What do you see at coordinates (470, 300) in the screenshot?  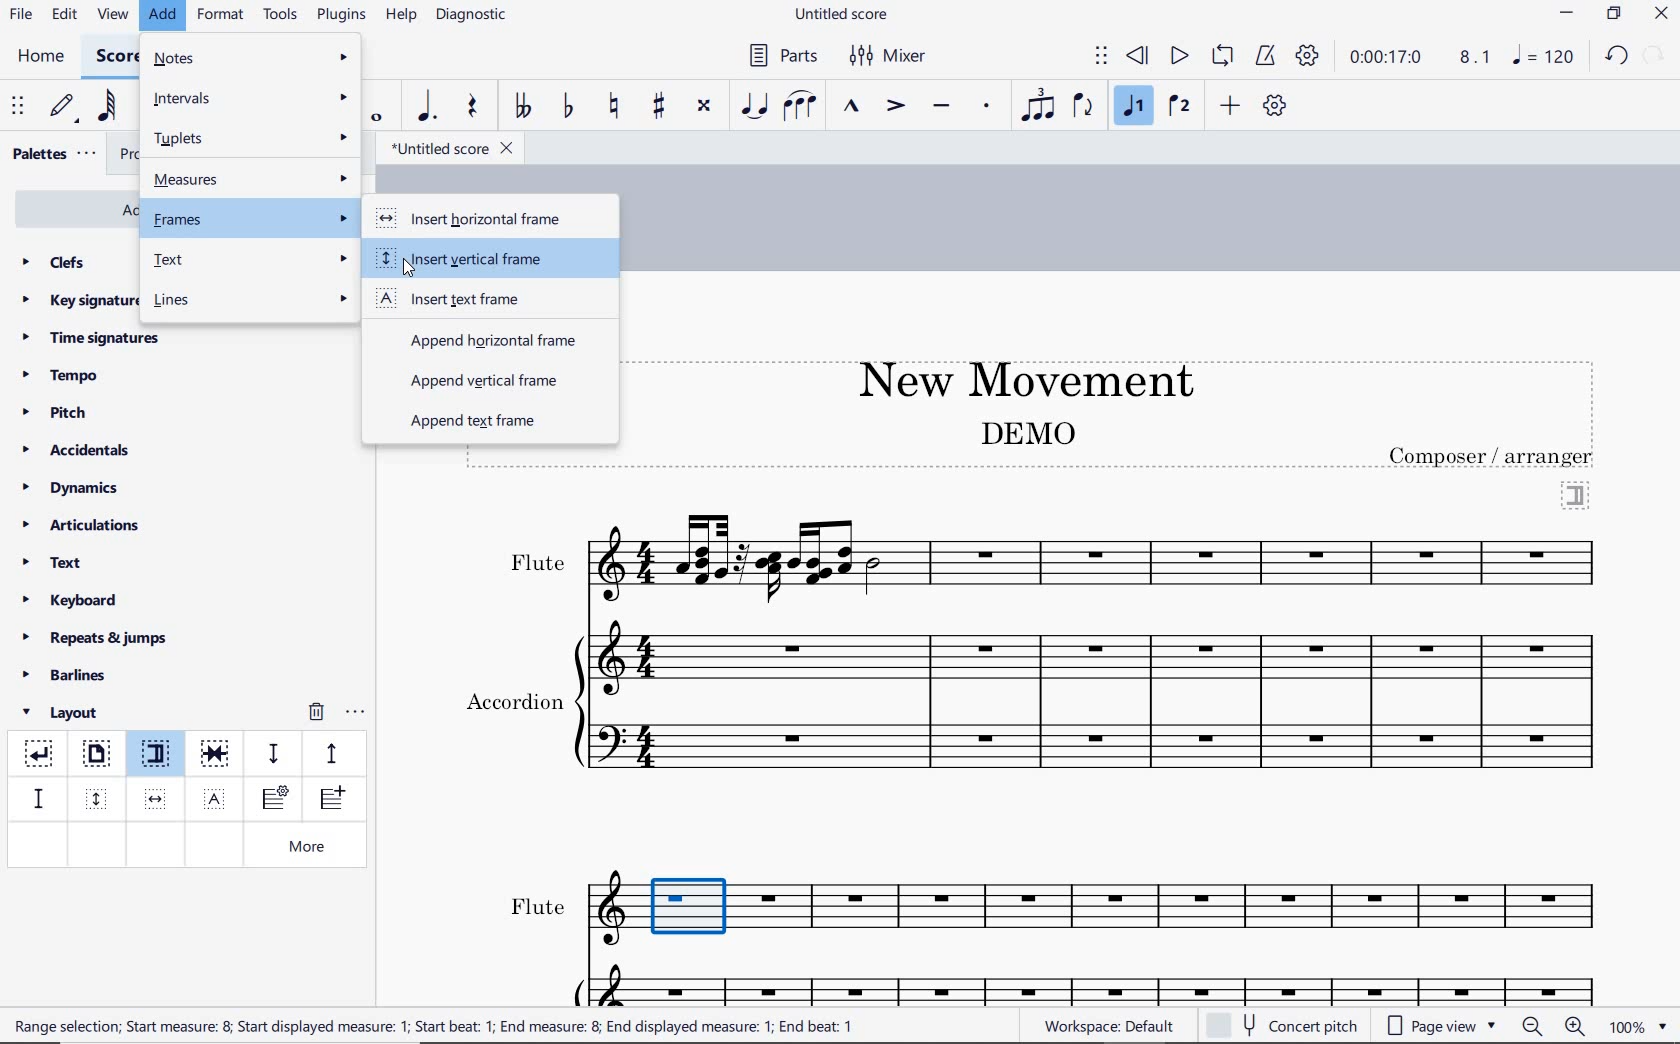 I see `insert text frame` at bounding box center [470, 300].